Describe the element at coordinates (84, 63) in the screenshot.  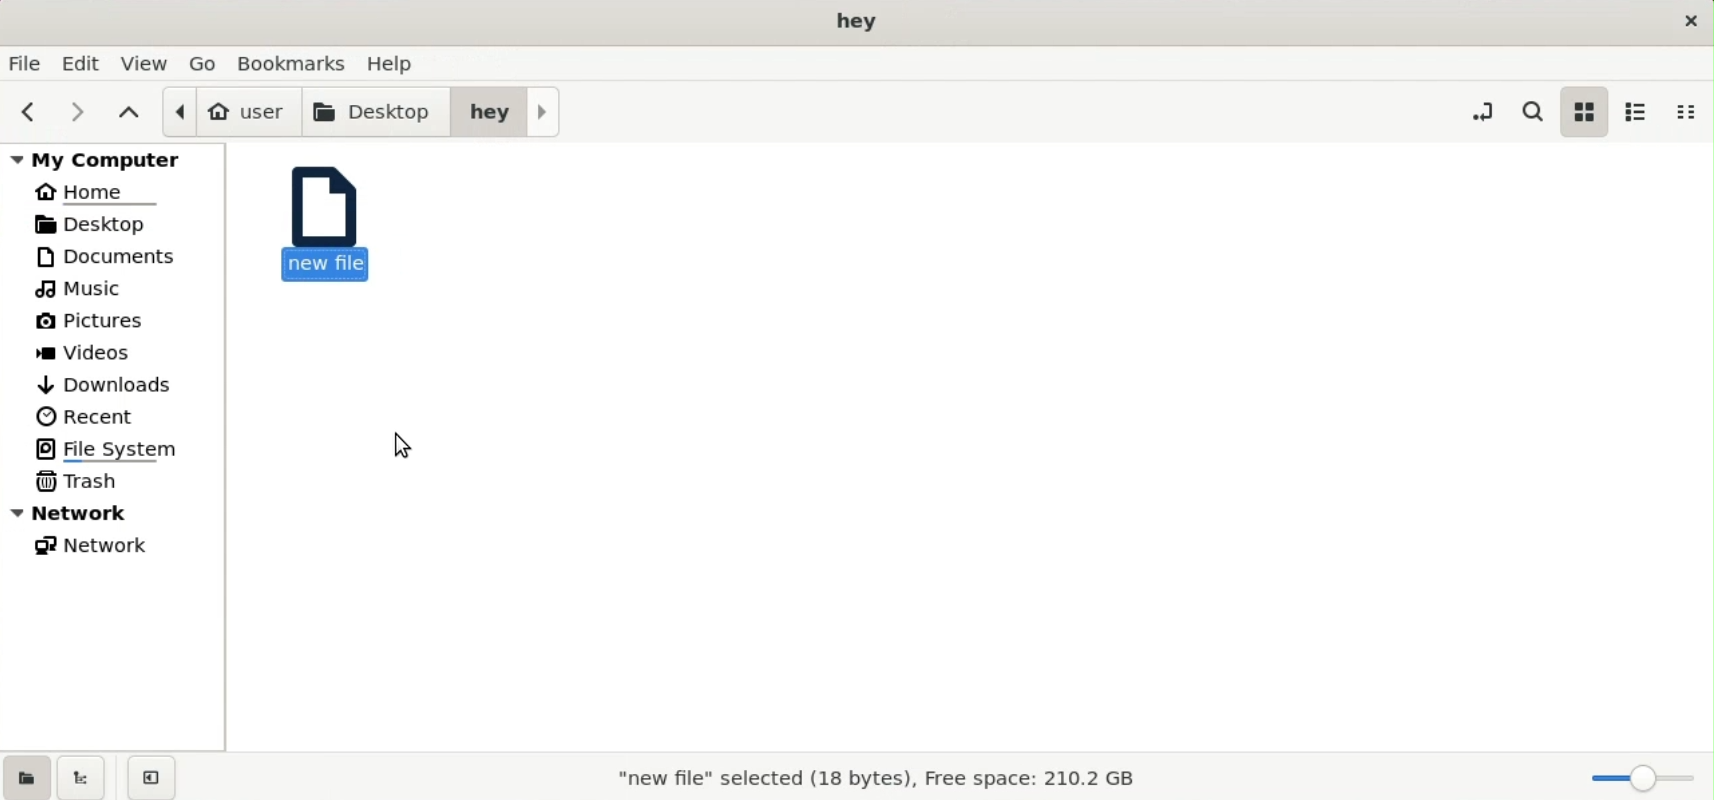
I see `edit` at that location.